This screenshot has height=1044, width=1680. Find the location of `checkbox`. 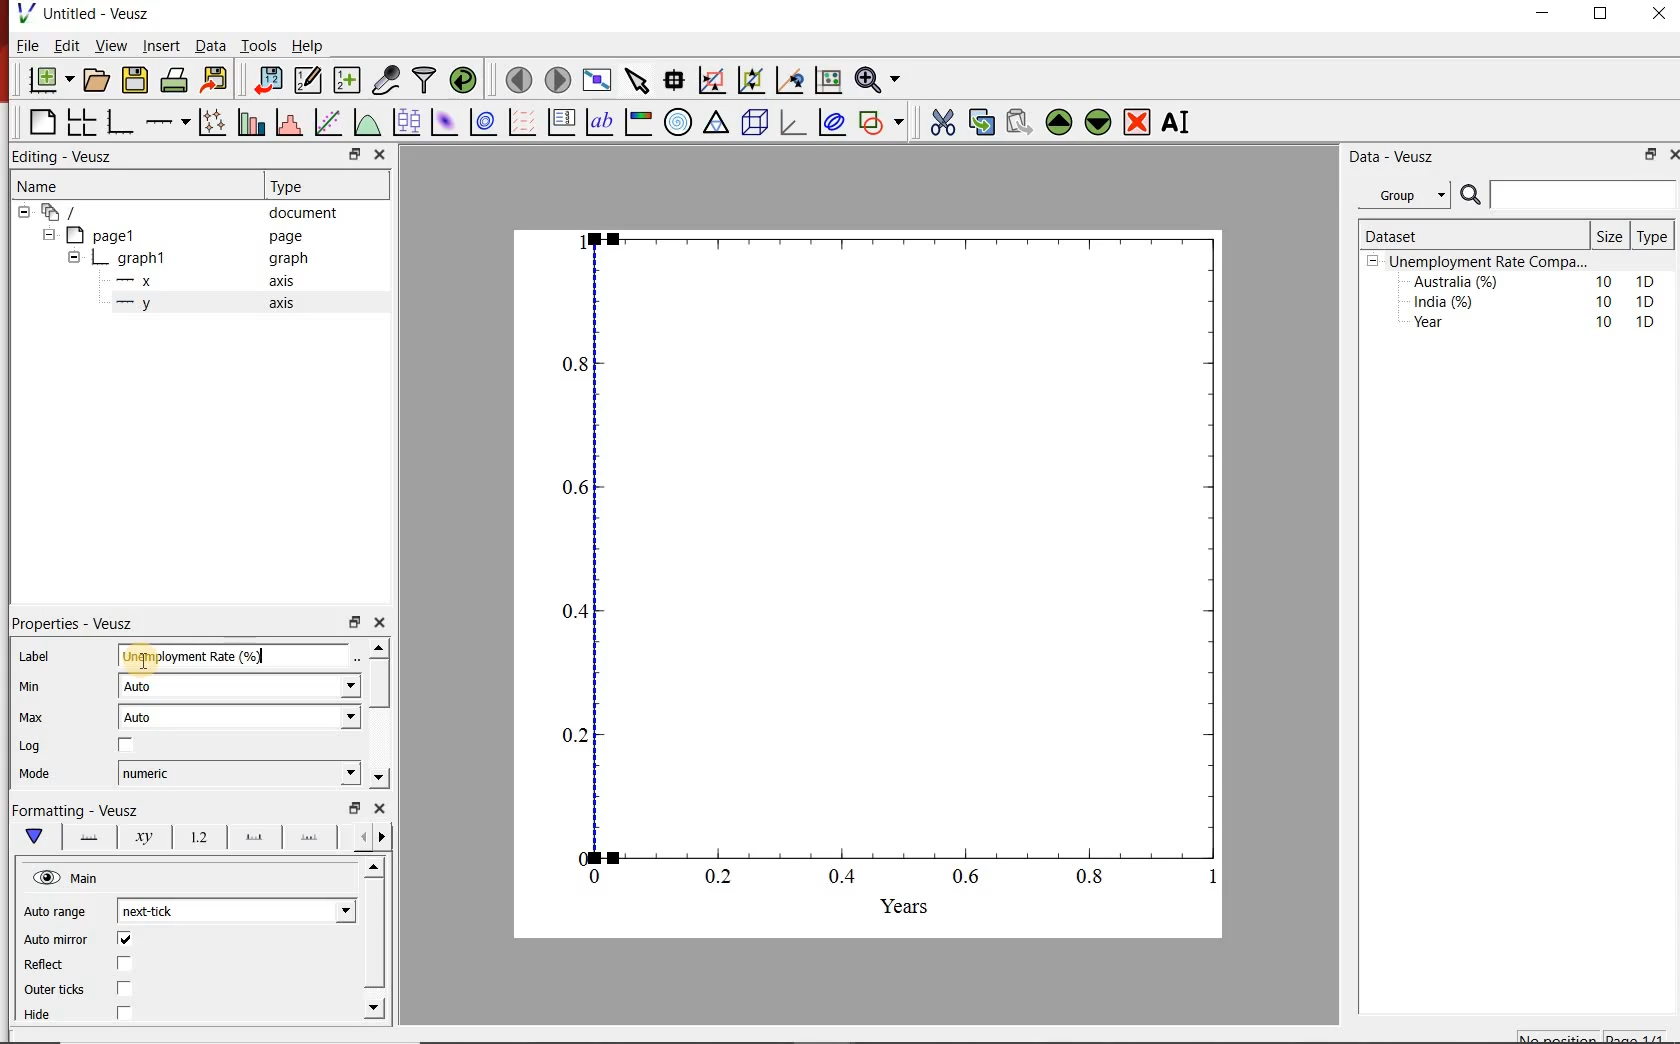

checkbox is located at coordinates (126, 990).